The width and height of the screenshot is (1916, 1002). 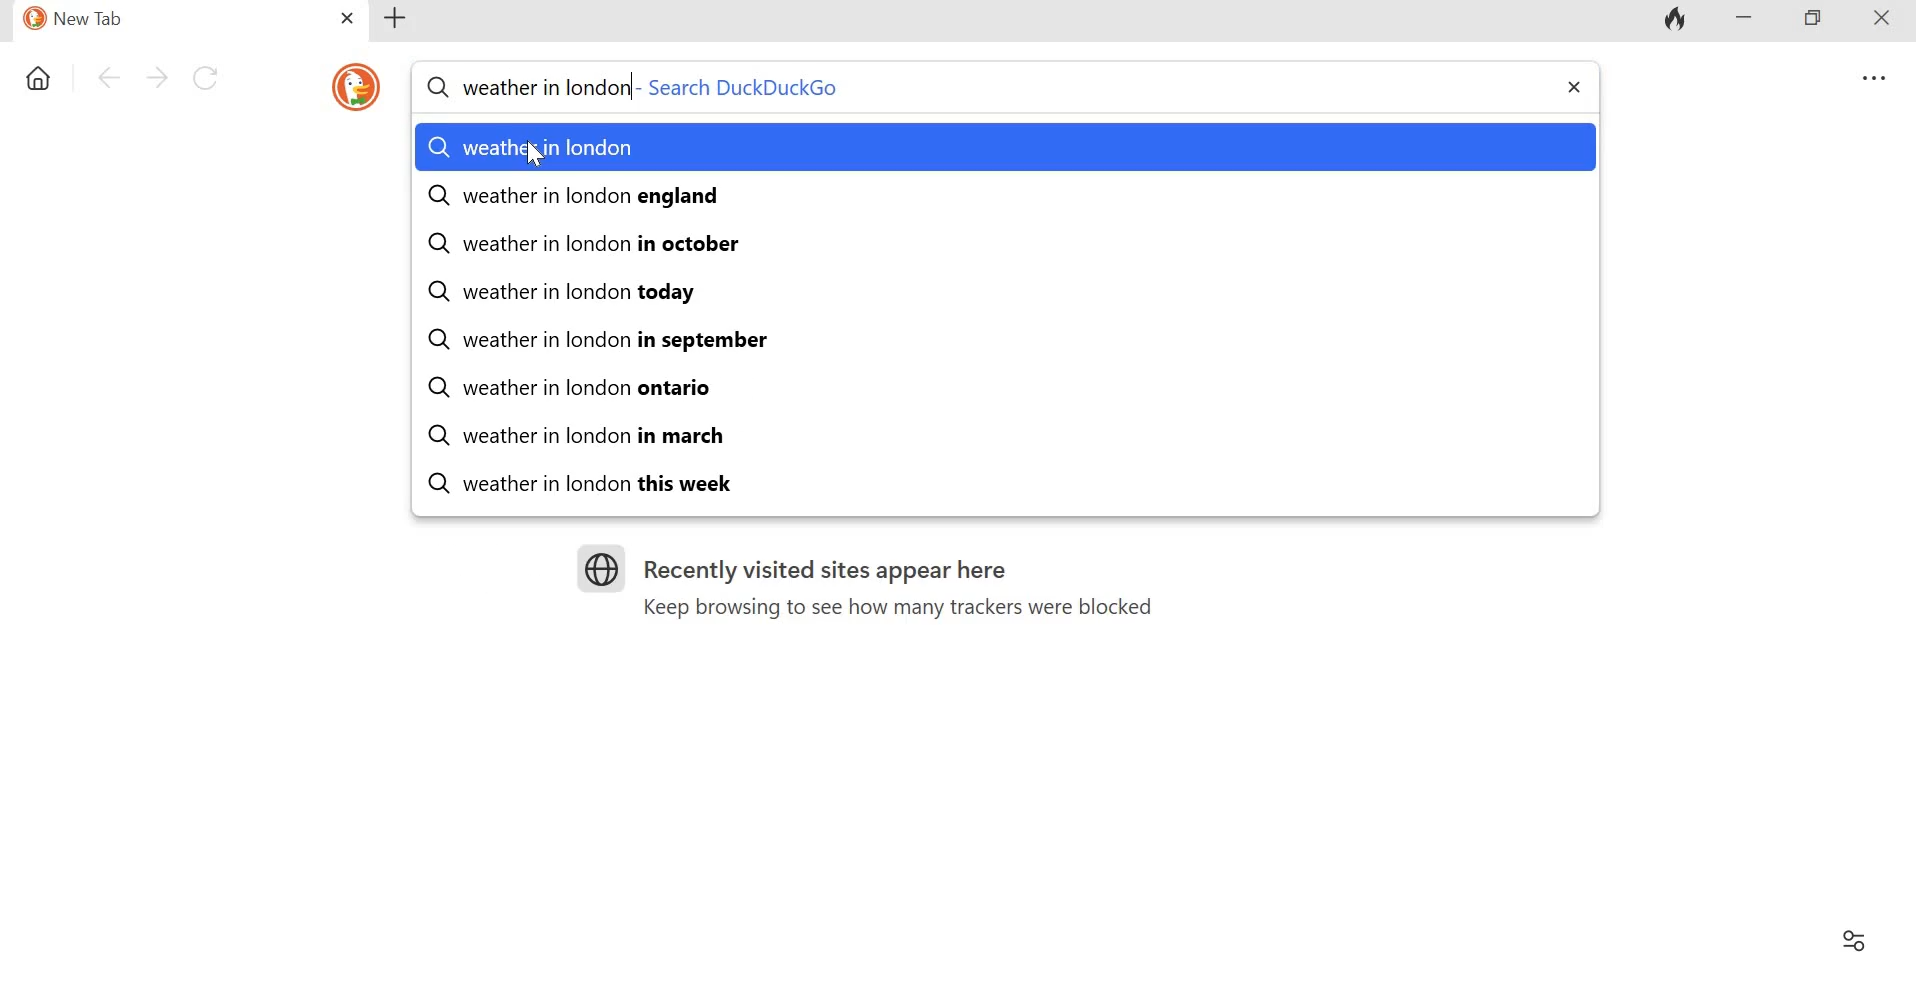 I want to click on Keep browsing to see how many trackers were blocked, so click(x=899, y=608).